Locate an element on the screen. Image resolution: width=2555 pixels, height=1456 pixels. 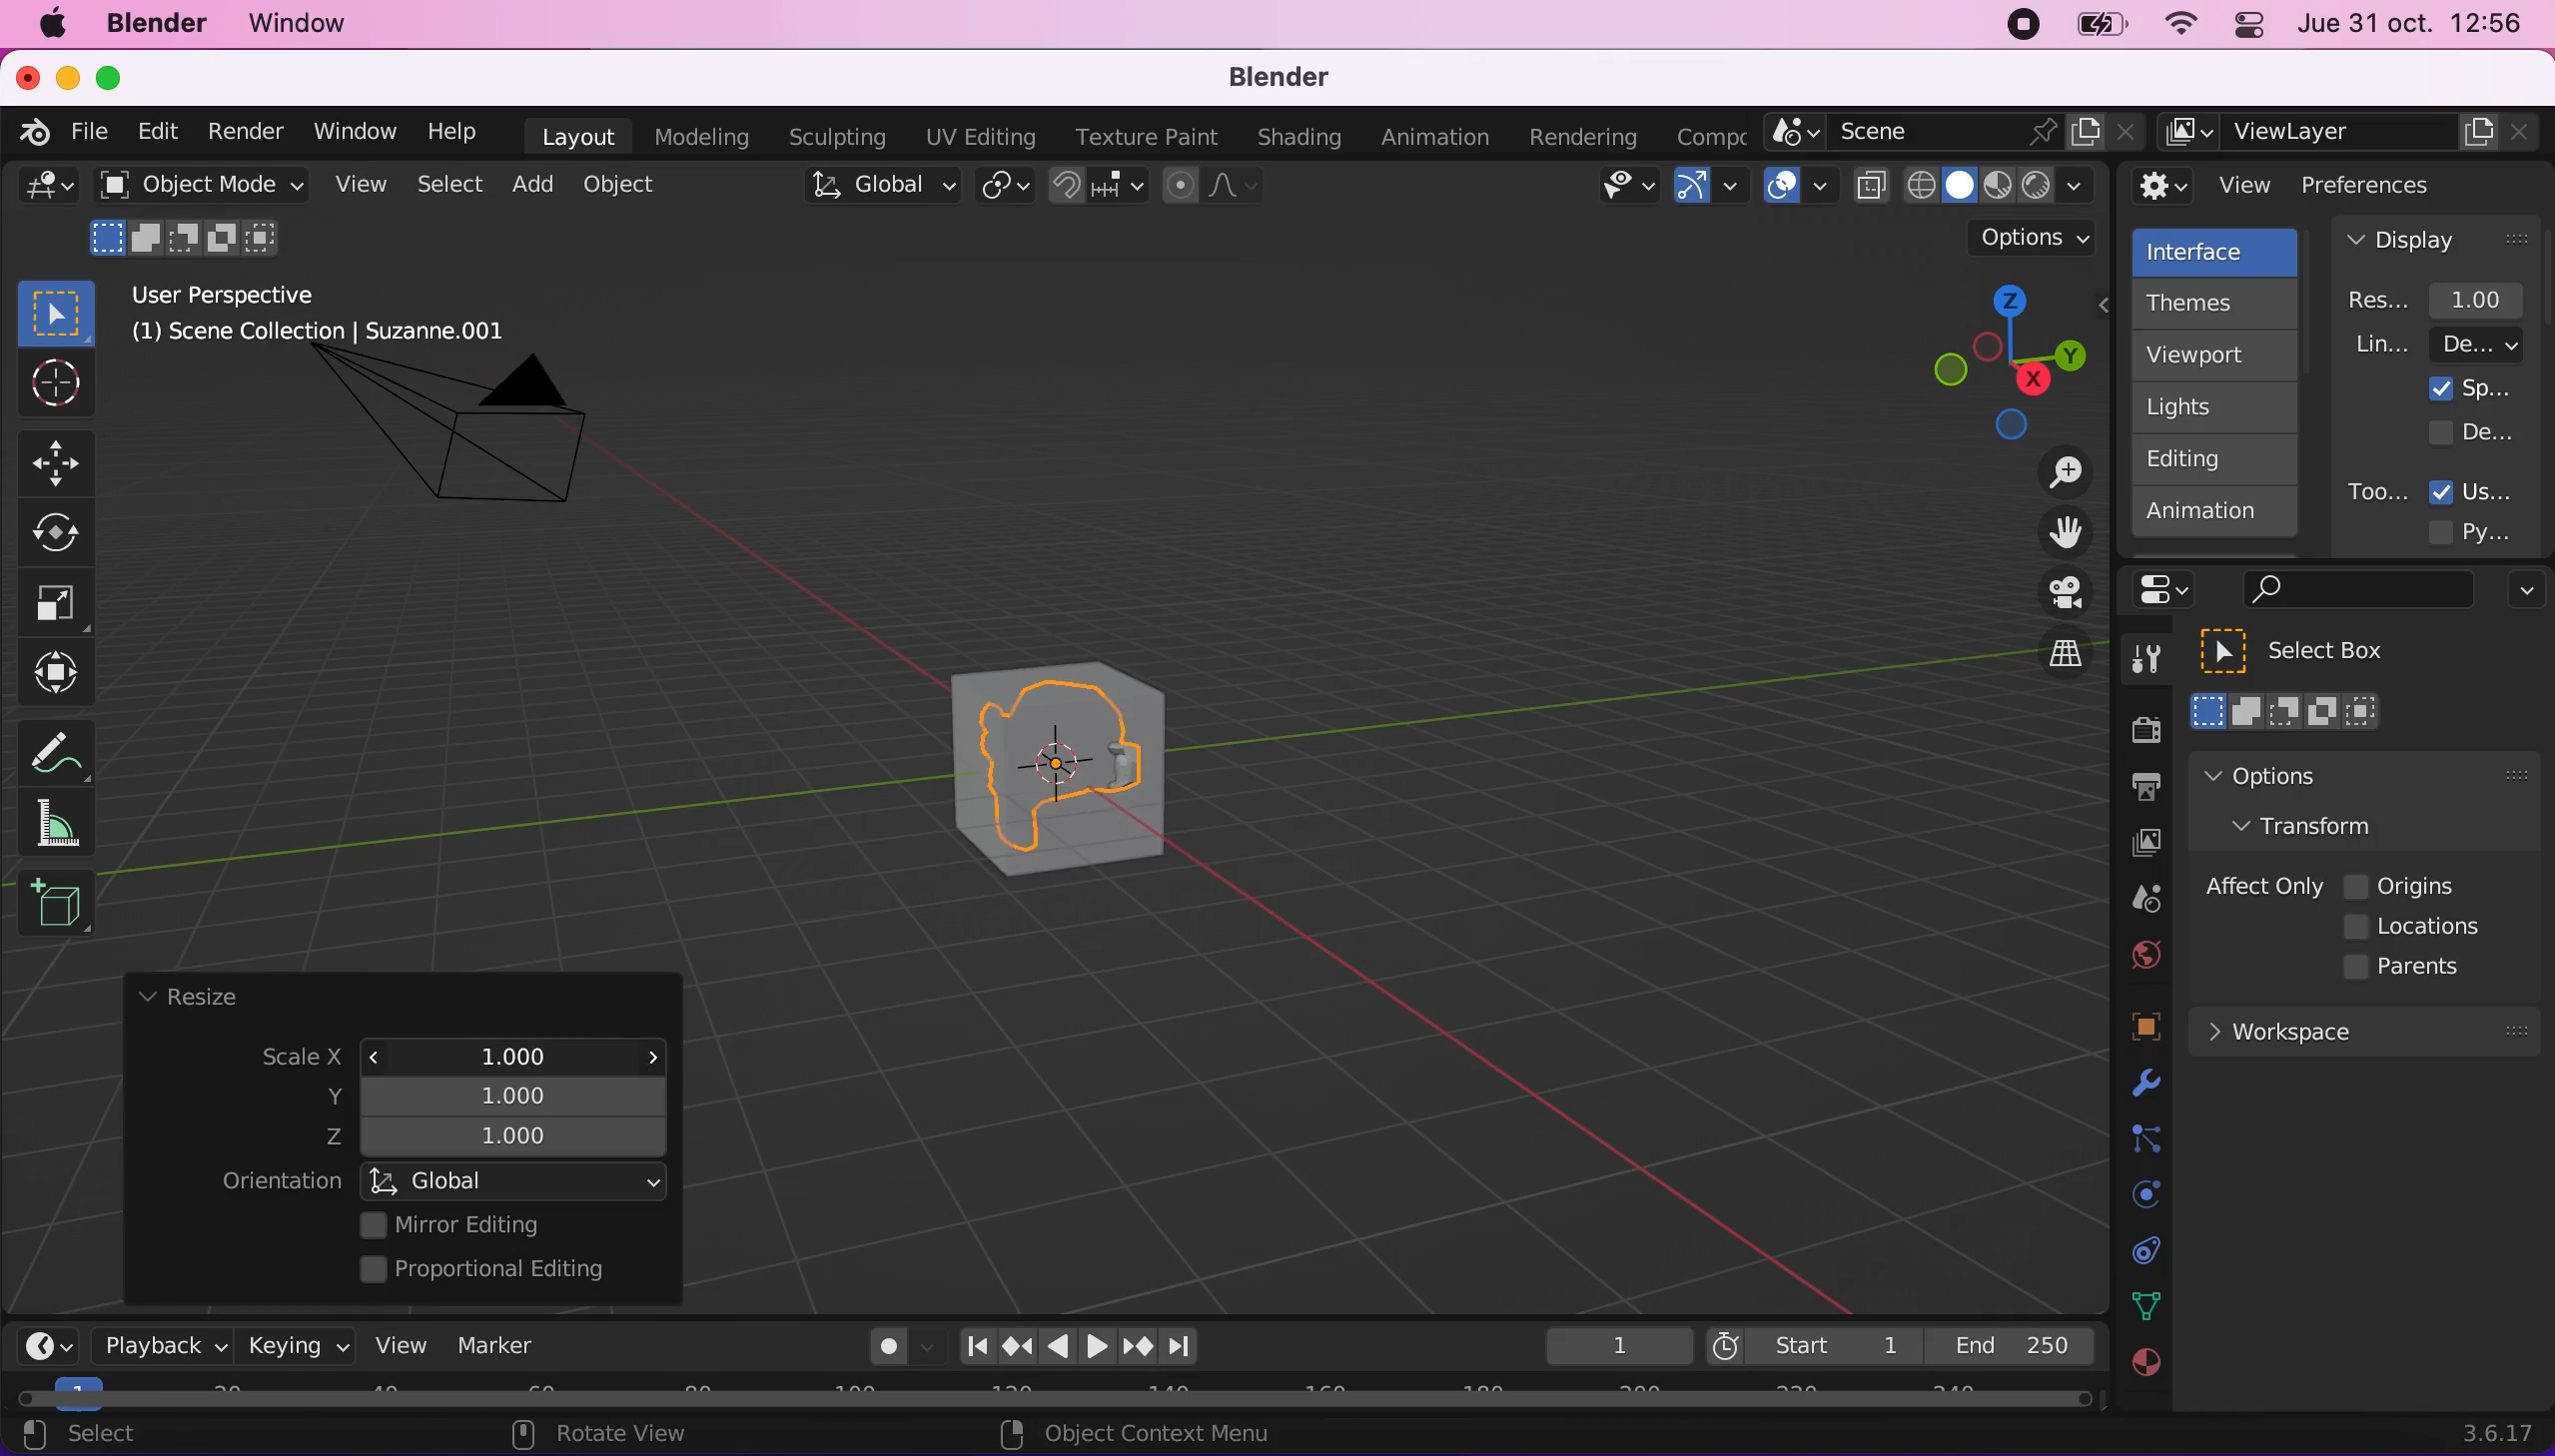
camera is located at coordinates (477, 447).